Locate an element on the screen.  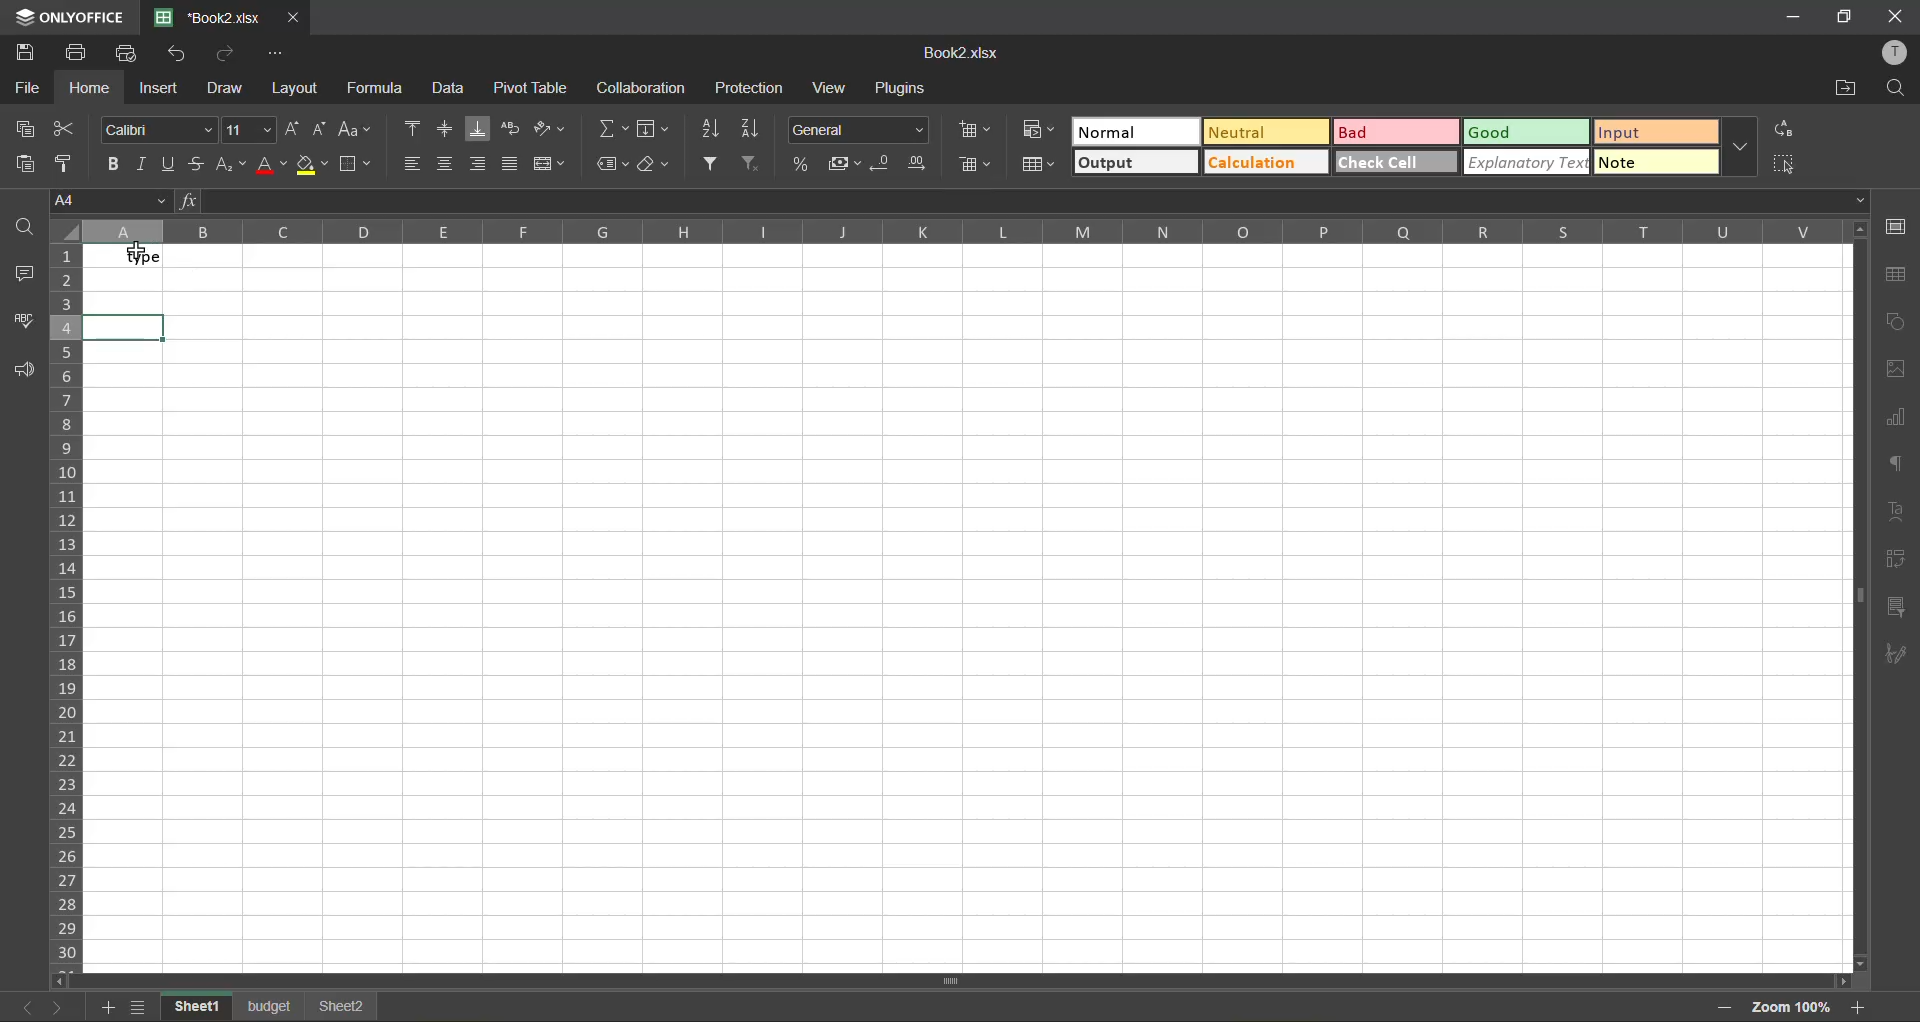
move right is located at coordinates (1840, 980).